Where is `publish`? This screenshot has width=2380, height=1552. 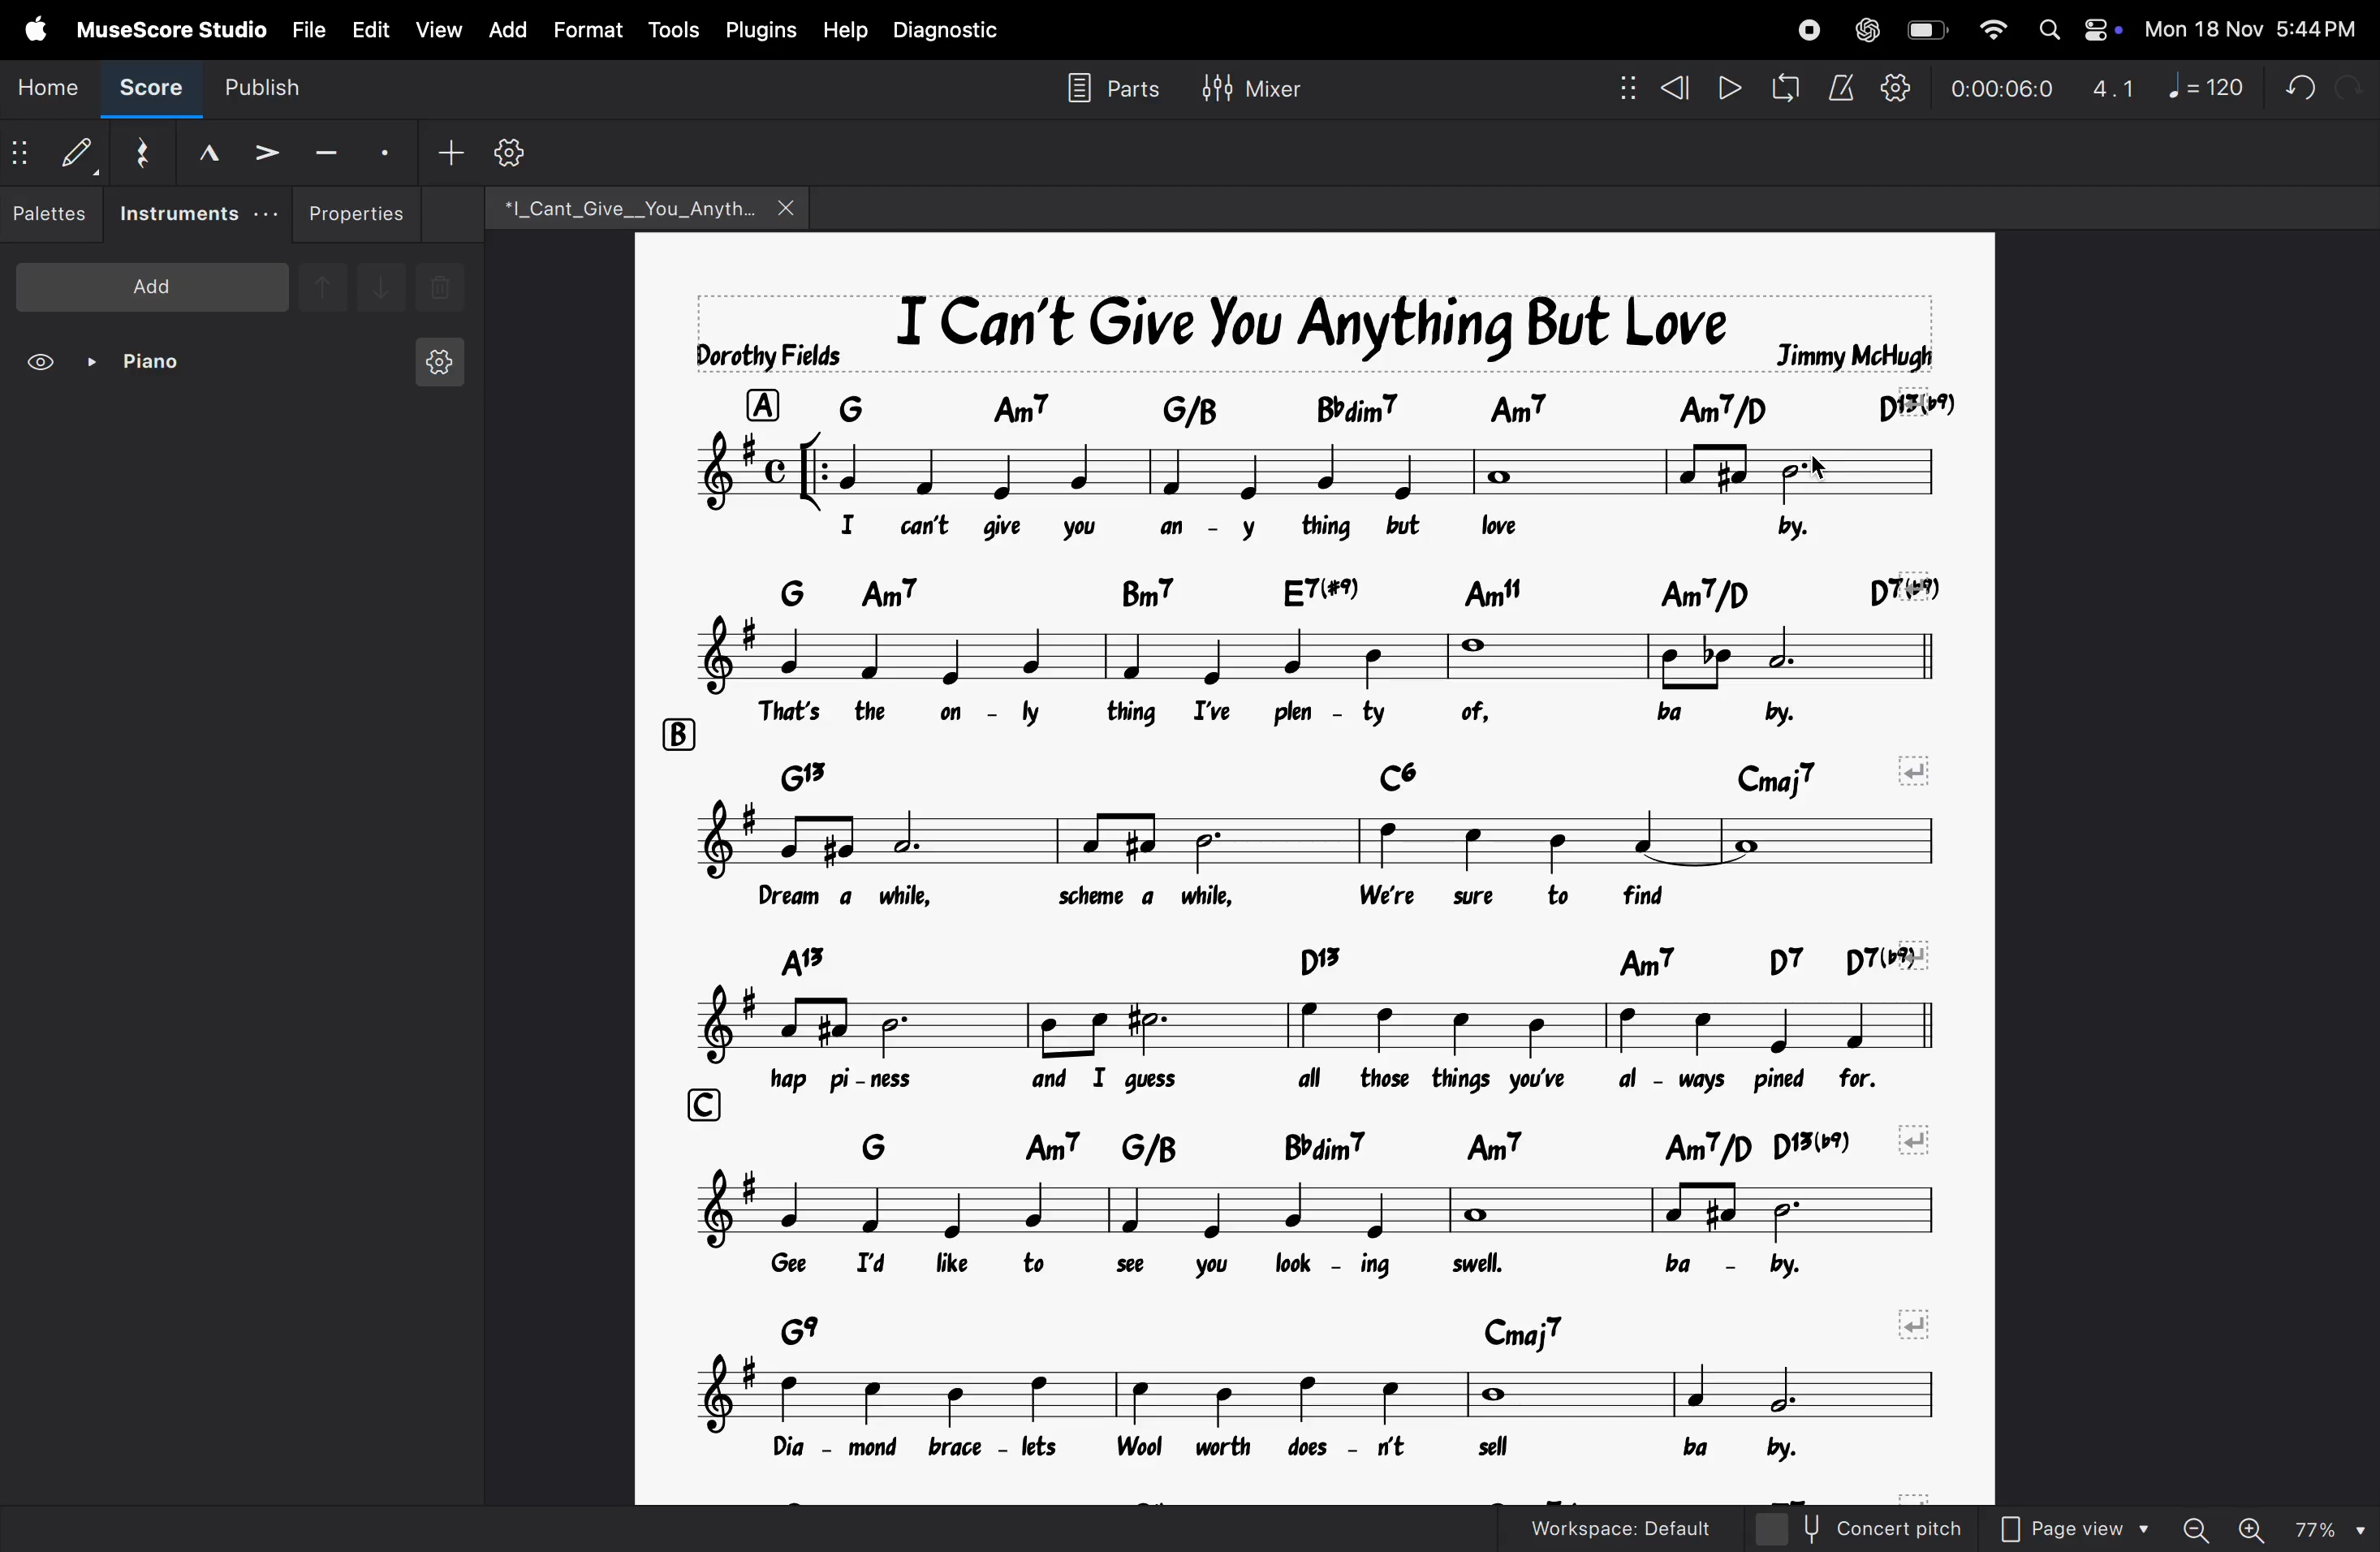
publish is located at coordinates (262, 90).